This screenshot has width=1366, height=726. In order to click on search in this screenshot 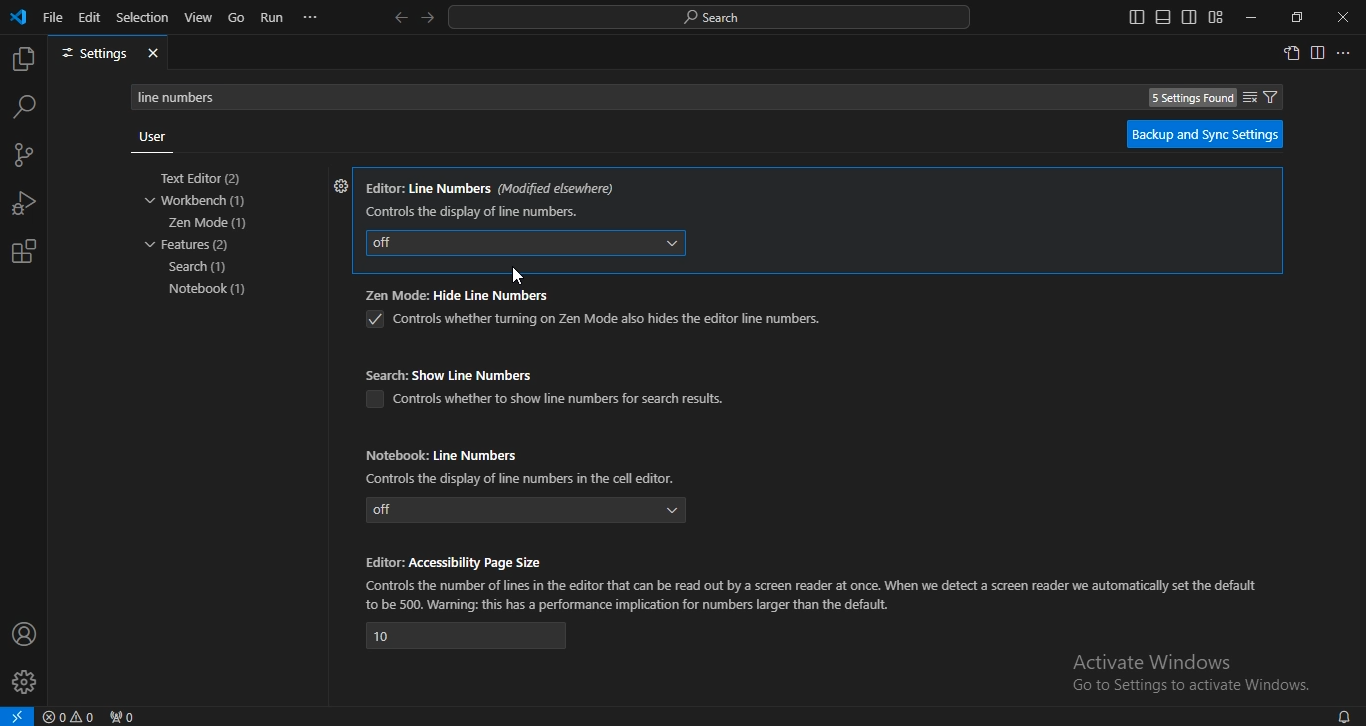, I will do `click(25, 106)`.